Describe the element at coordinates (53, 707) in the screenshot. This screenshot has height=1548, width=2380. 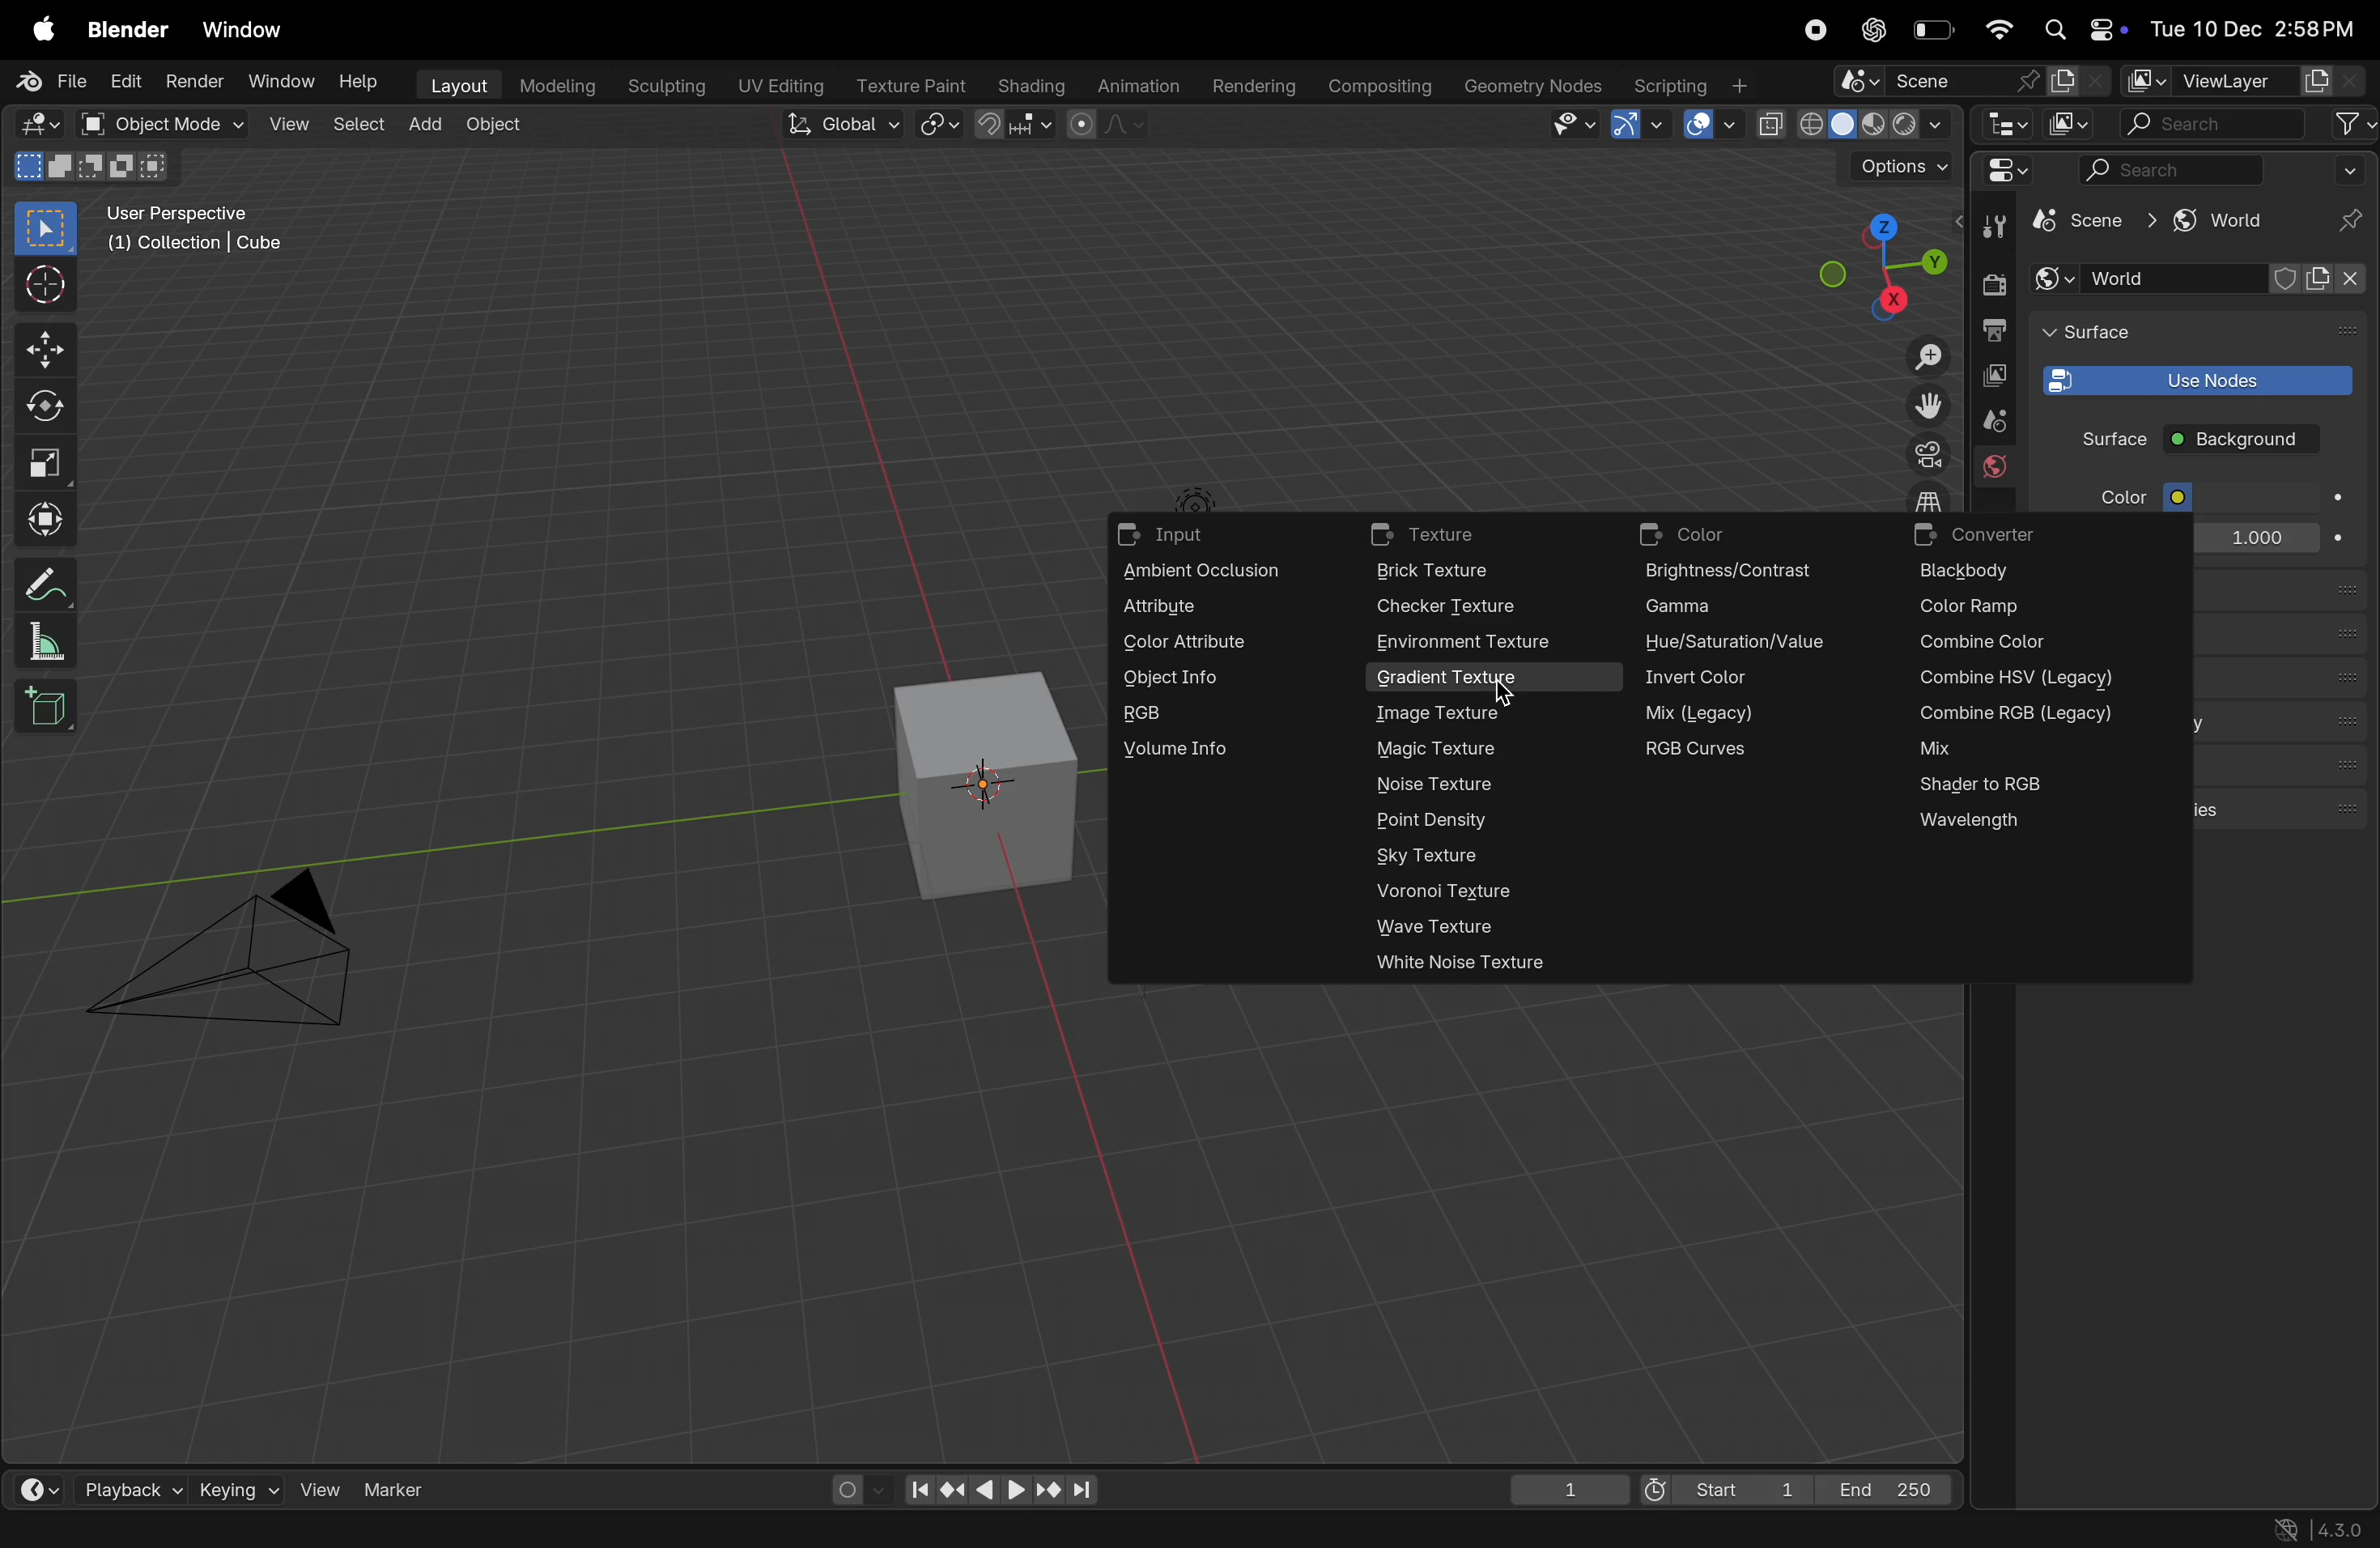
I see `add cube` at that location.